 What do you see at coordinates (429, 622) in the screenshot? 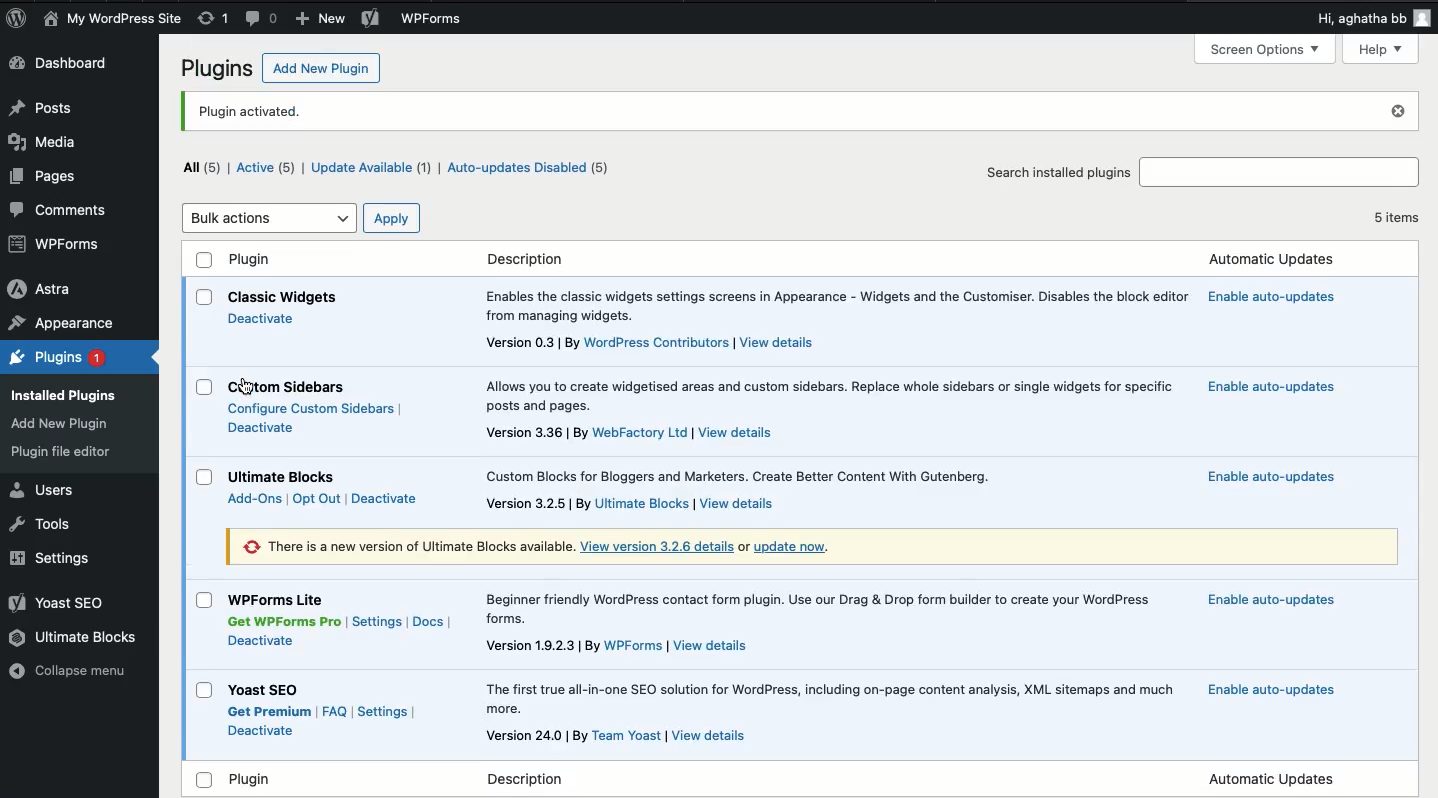
I see `Docs` at bounding box center [429, 622].